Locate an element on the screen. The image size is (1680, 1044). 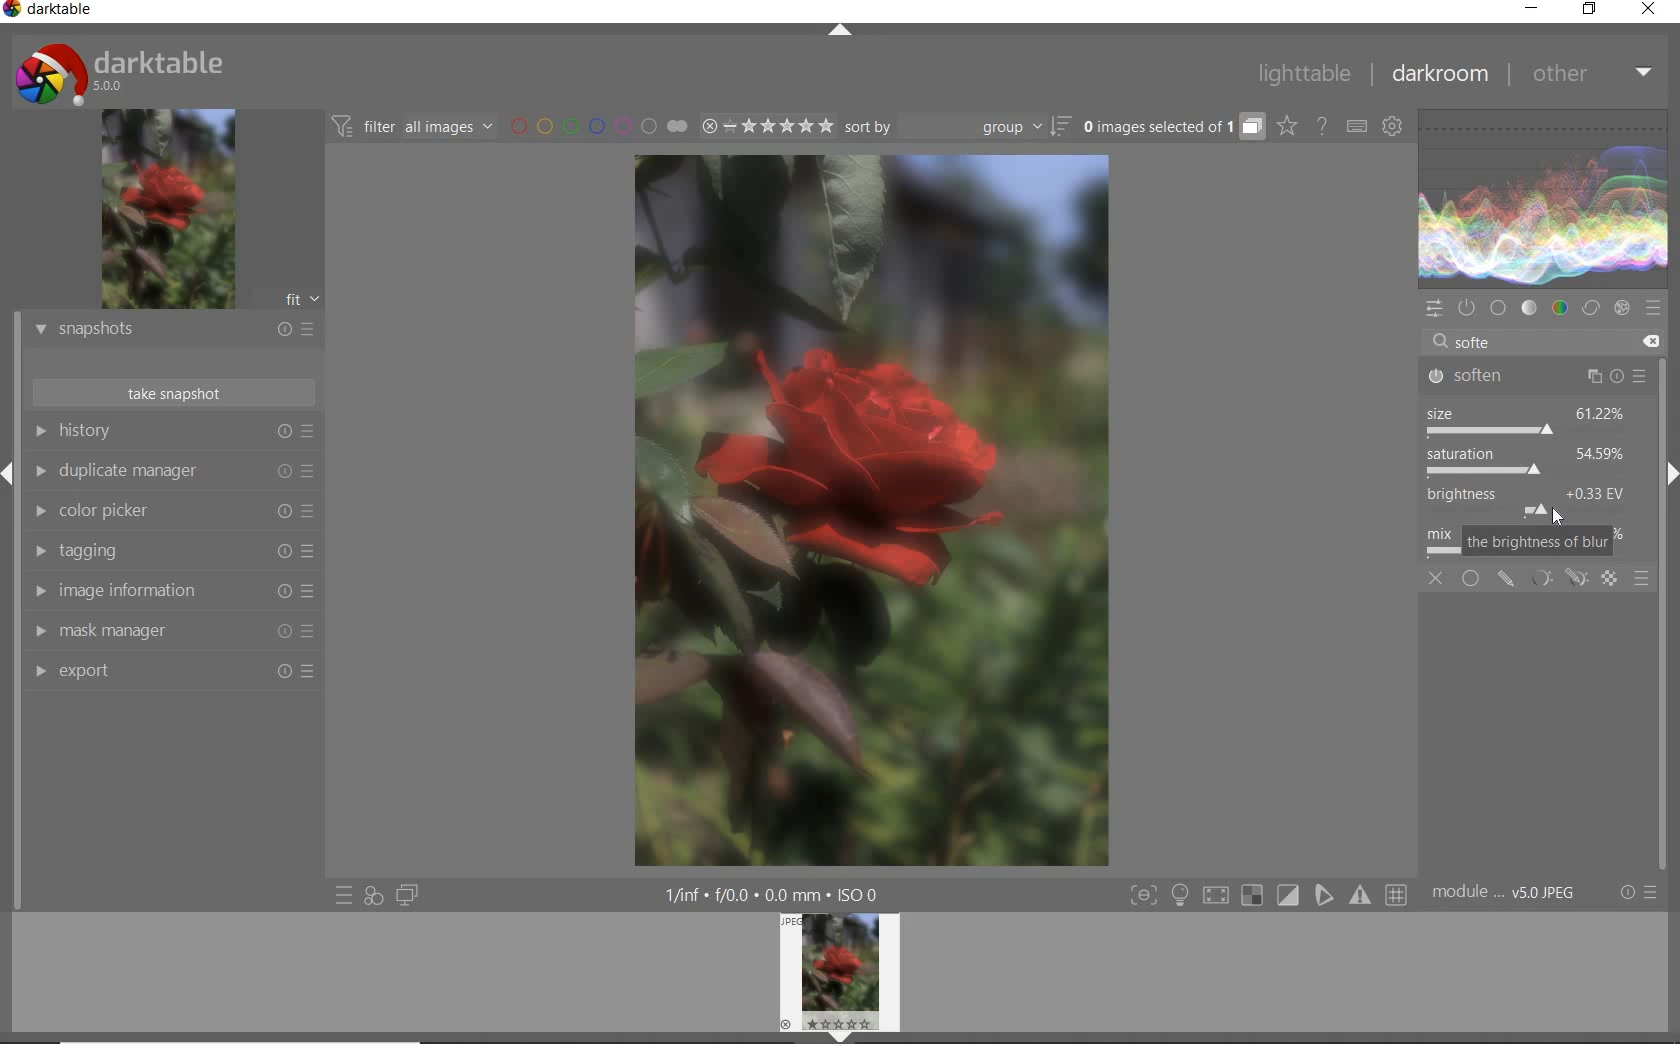
darkroom is located at coordinates (1439, 77).